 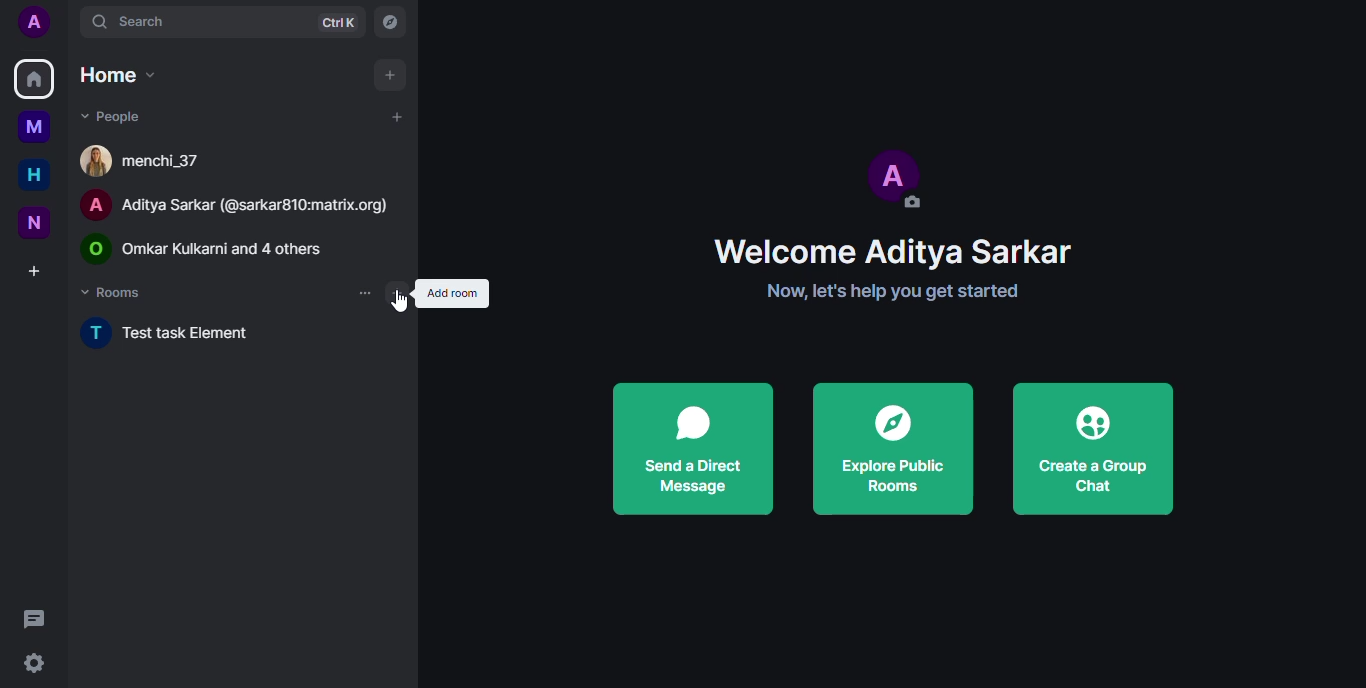 What do you see at coordinates (894, 450) in the screenshot?
I see `explore public rooms` at bounding box center [894, 450].